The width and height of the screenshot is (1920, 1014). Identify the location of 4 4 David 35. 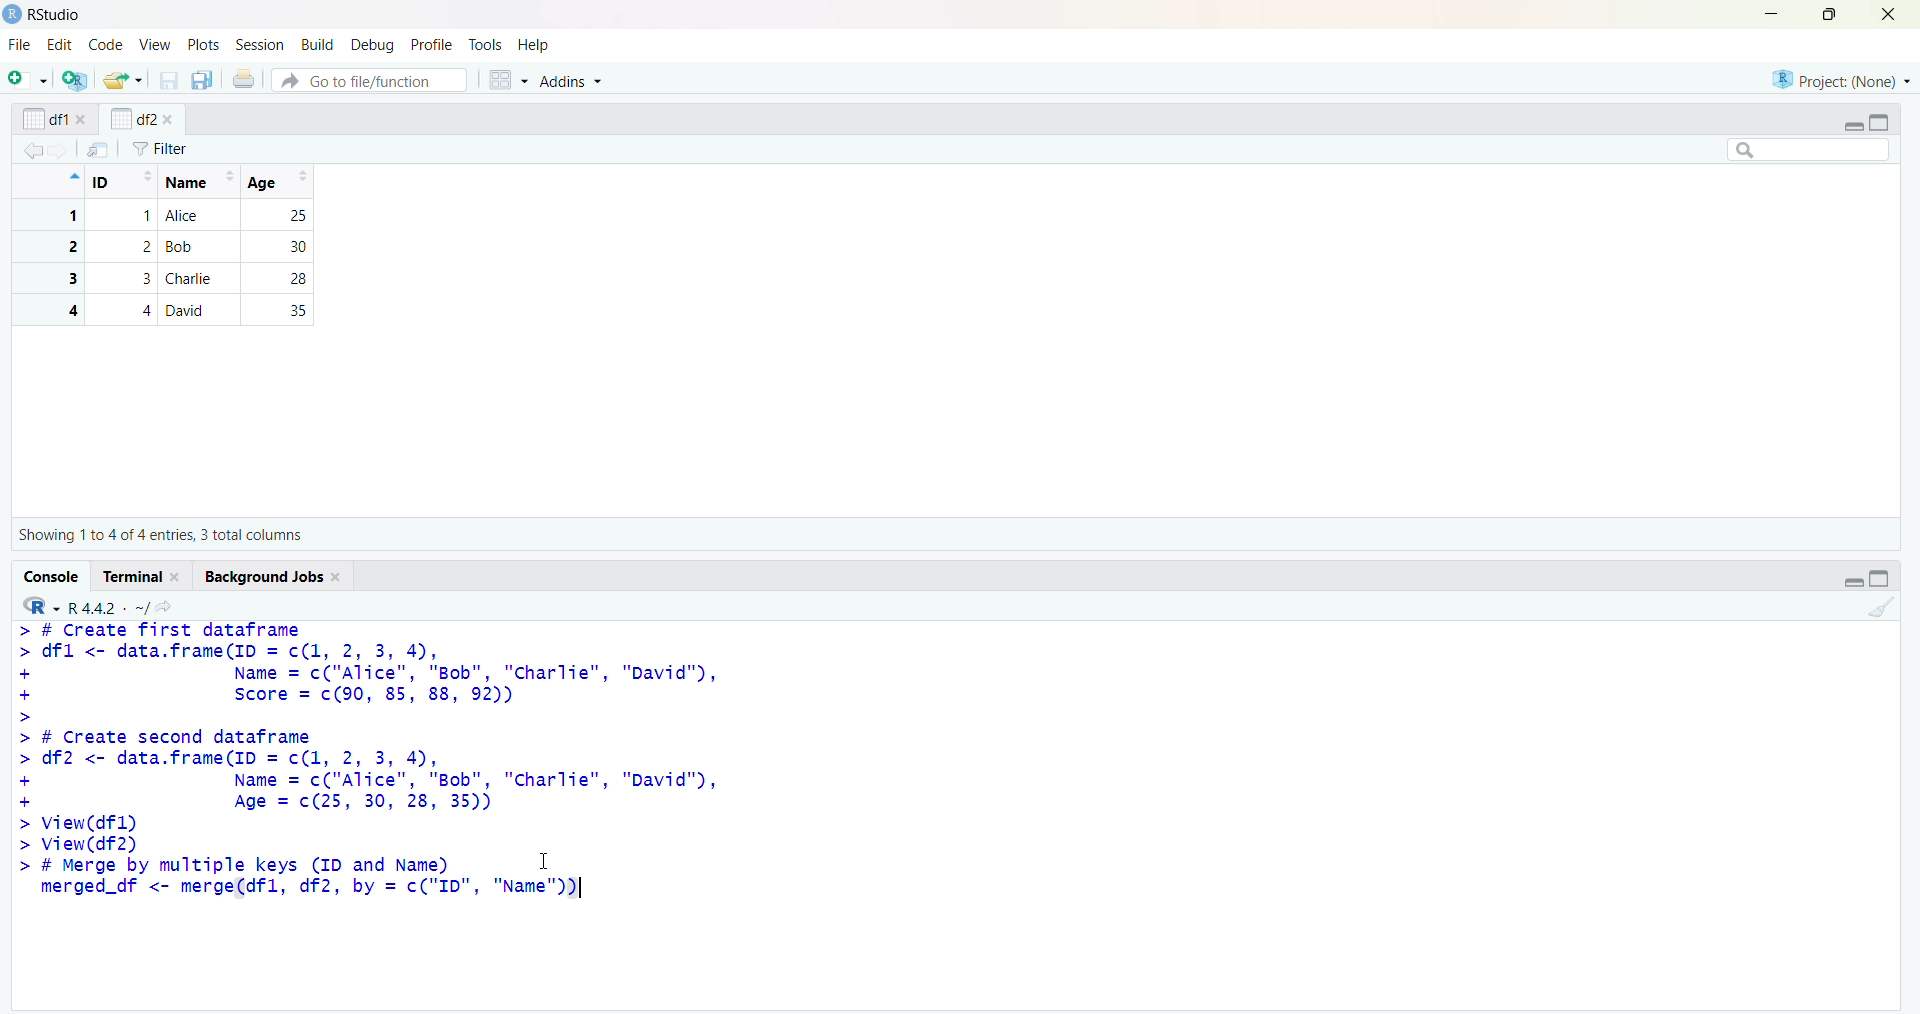
(172, 310).